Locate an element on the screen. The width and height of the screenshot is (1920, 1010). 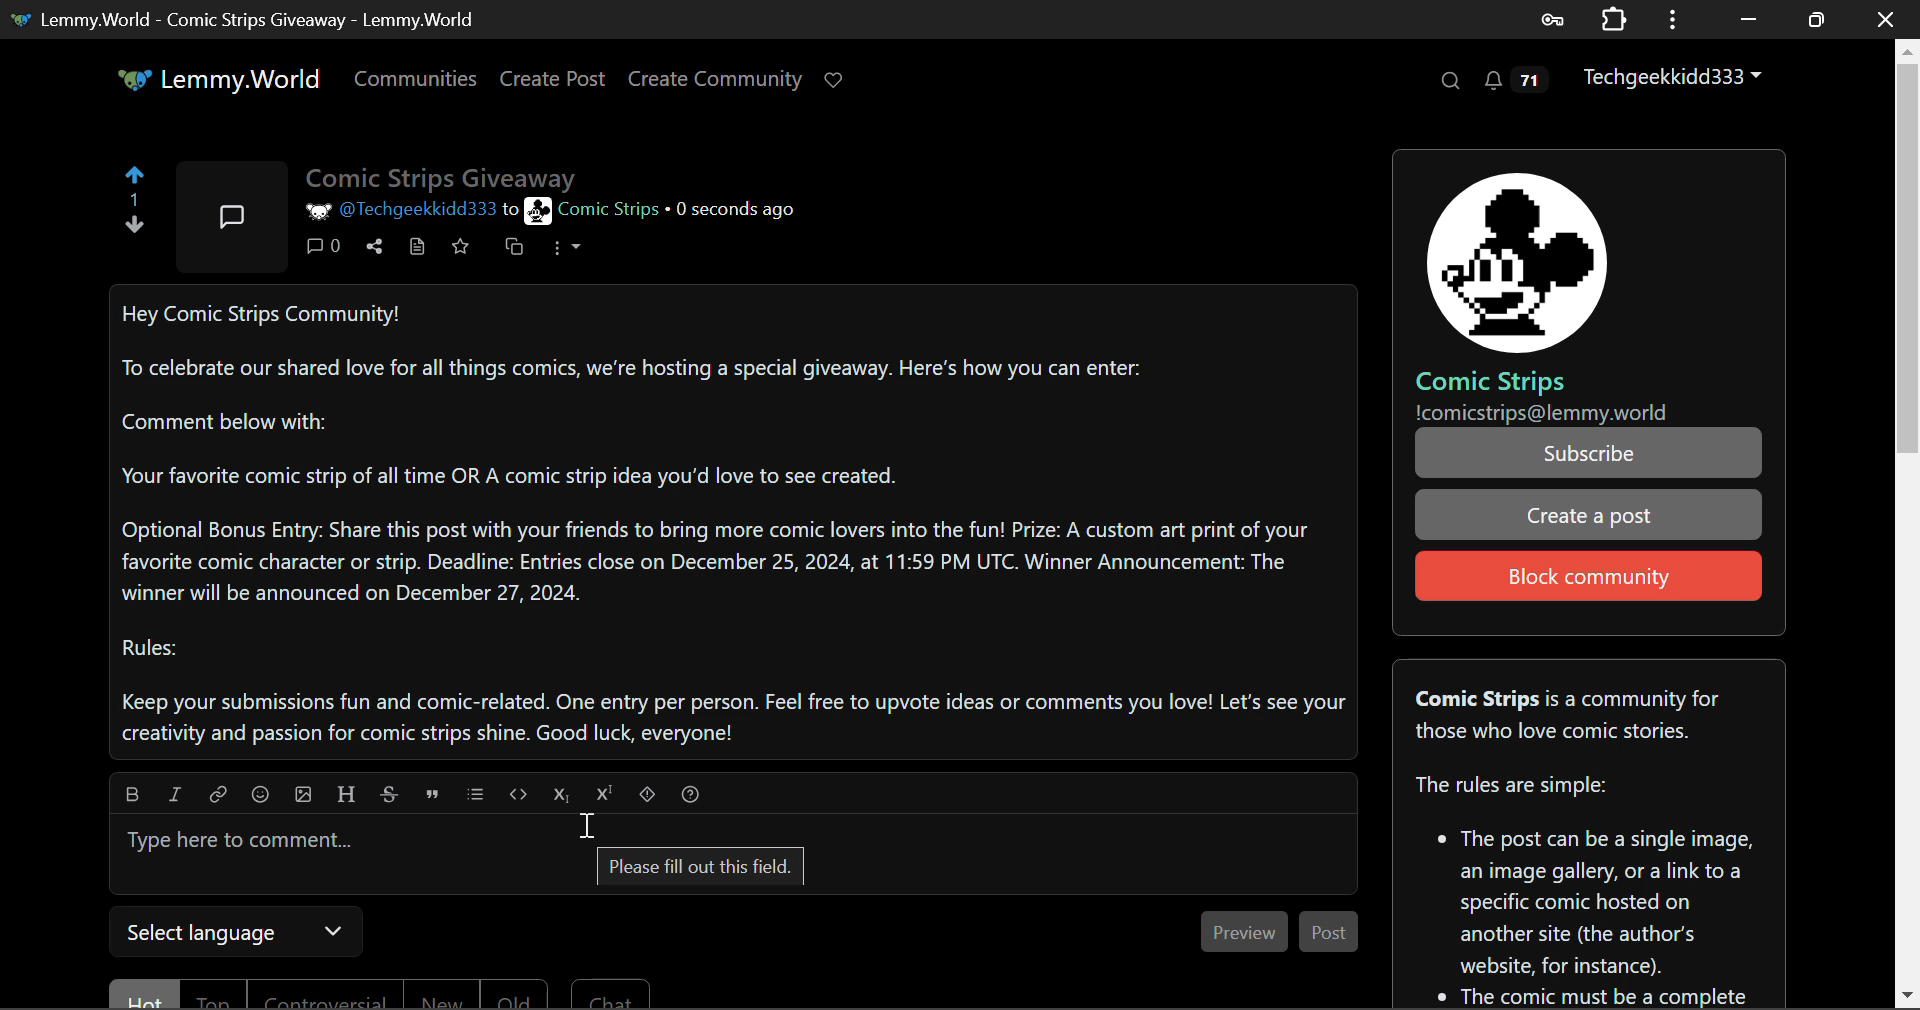
code is located at coordinates (520, 790).